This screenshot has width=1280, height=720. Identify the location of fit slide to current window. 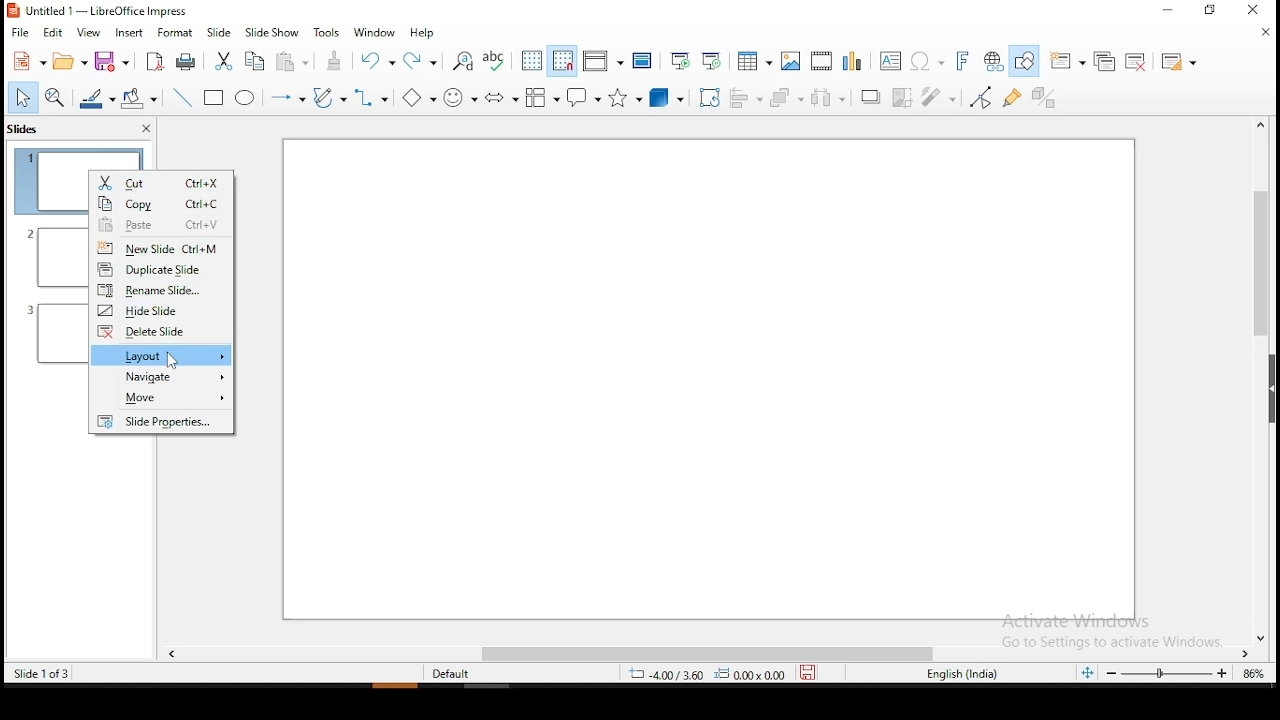
(1088, 674).